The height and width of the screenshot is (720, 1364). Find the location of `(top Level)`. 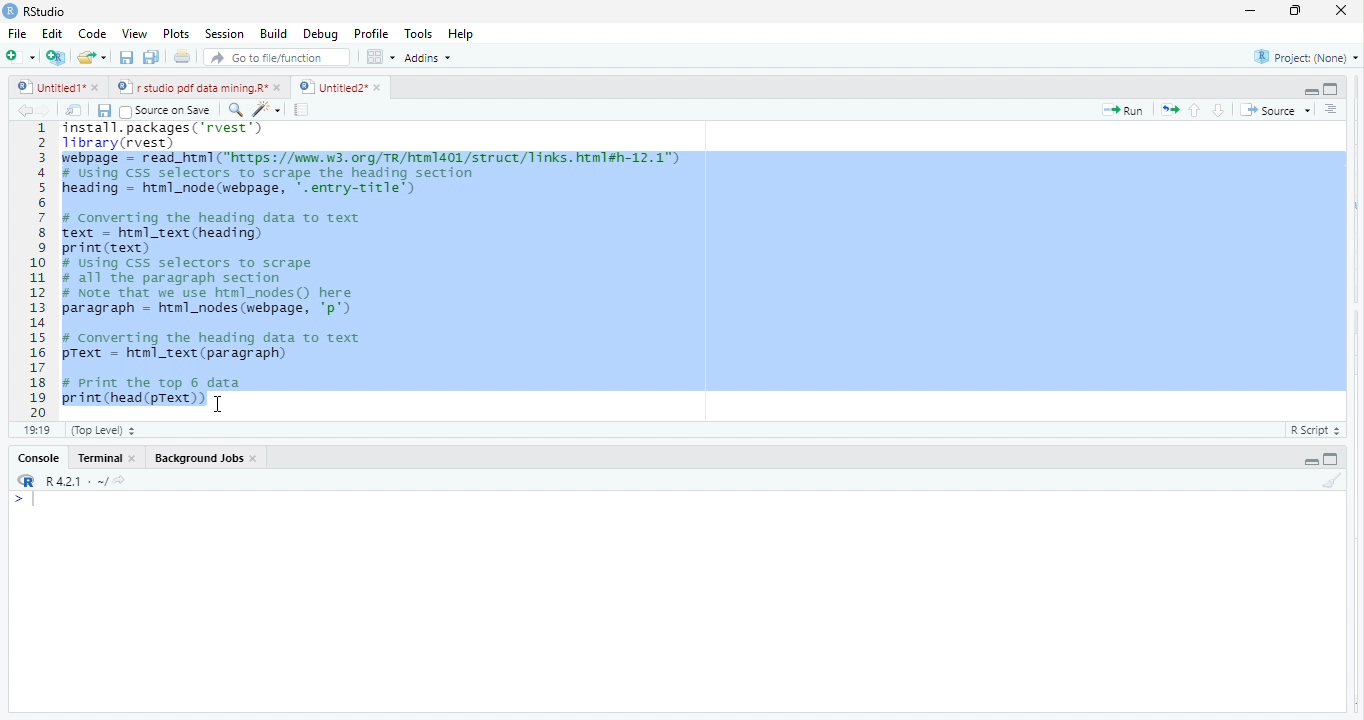

(top Level) is located at coordinates (104, 430).